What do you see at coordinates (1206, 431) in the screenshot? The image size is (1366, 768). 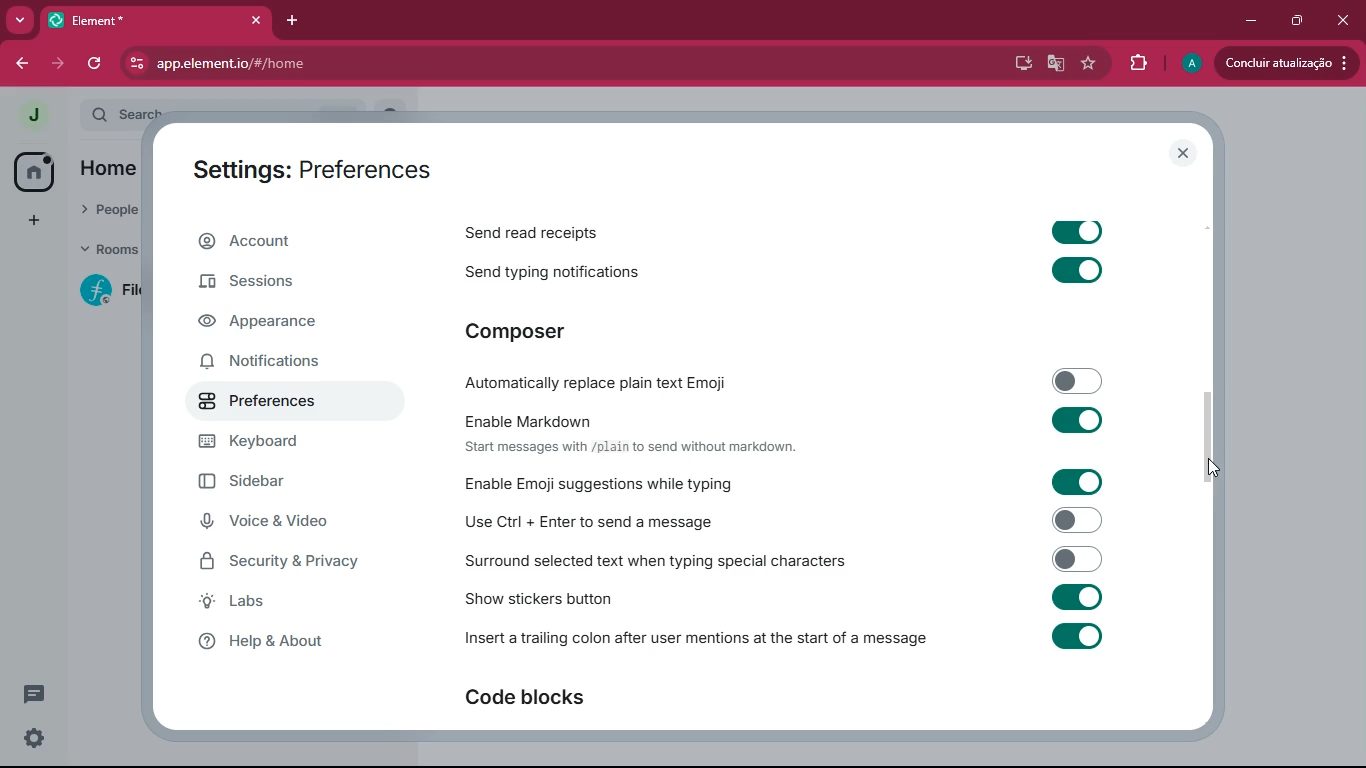 I see `scroll bar` at bounding box center [1206, 431].